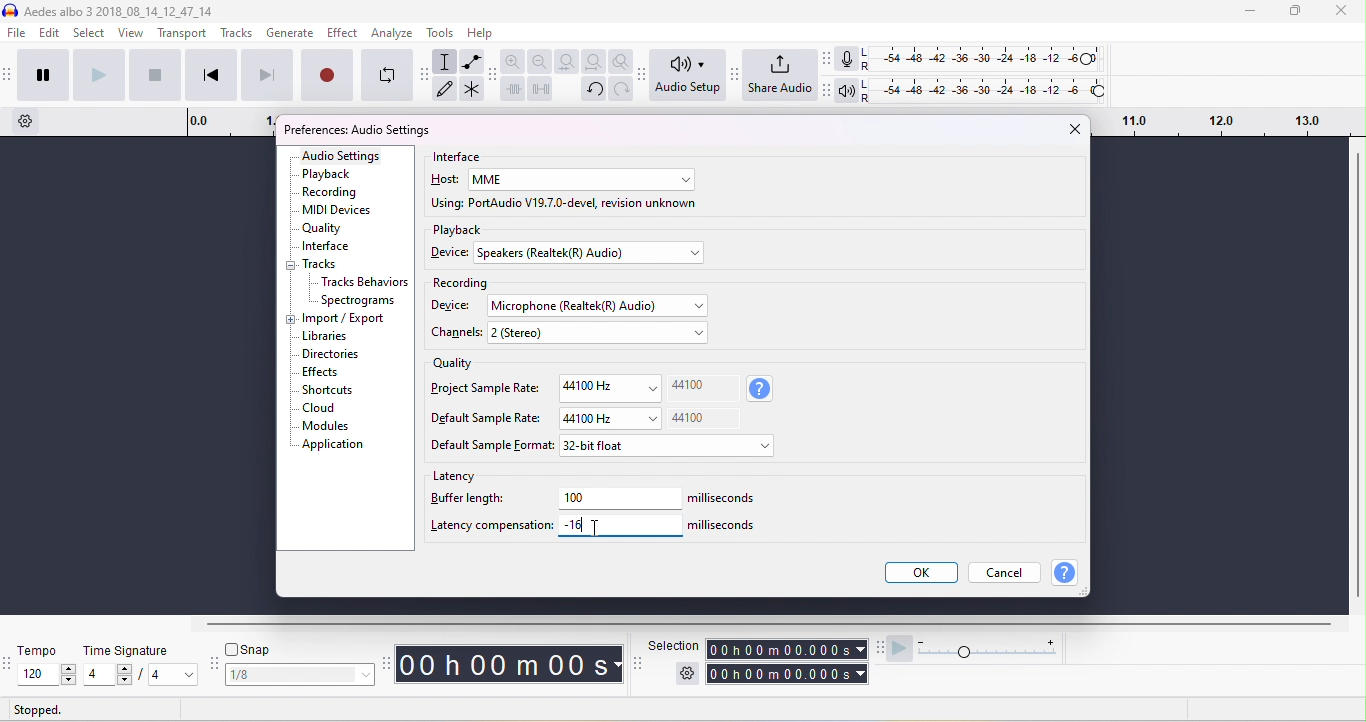  I want to click on libraries, so click(326, 336).